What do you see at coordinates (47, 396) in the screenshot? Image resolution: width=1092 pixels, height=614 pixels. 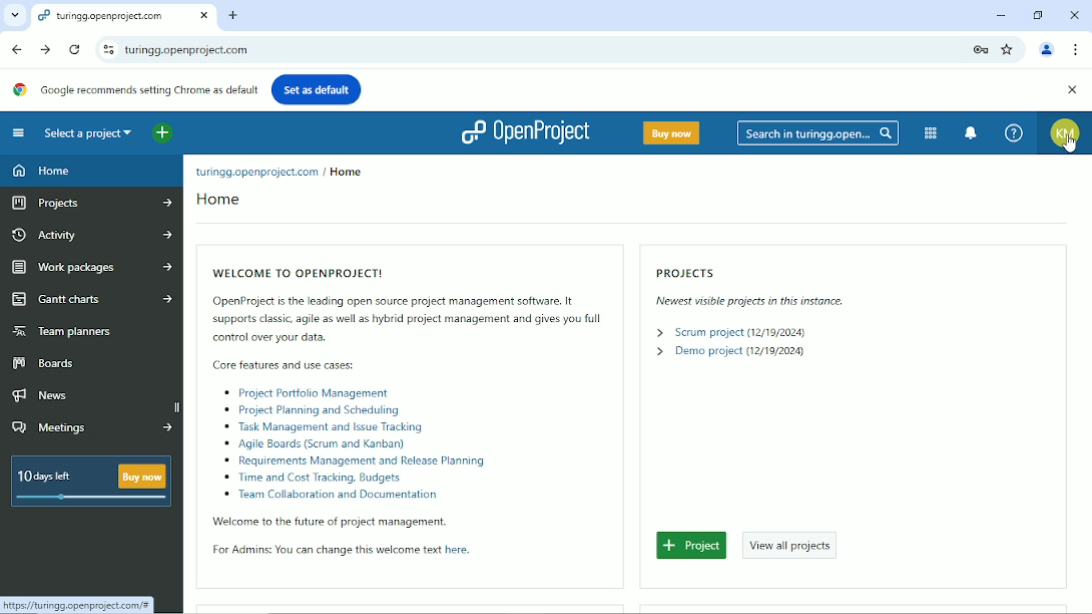 I see `News` at bounding box center [47, 396].